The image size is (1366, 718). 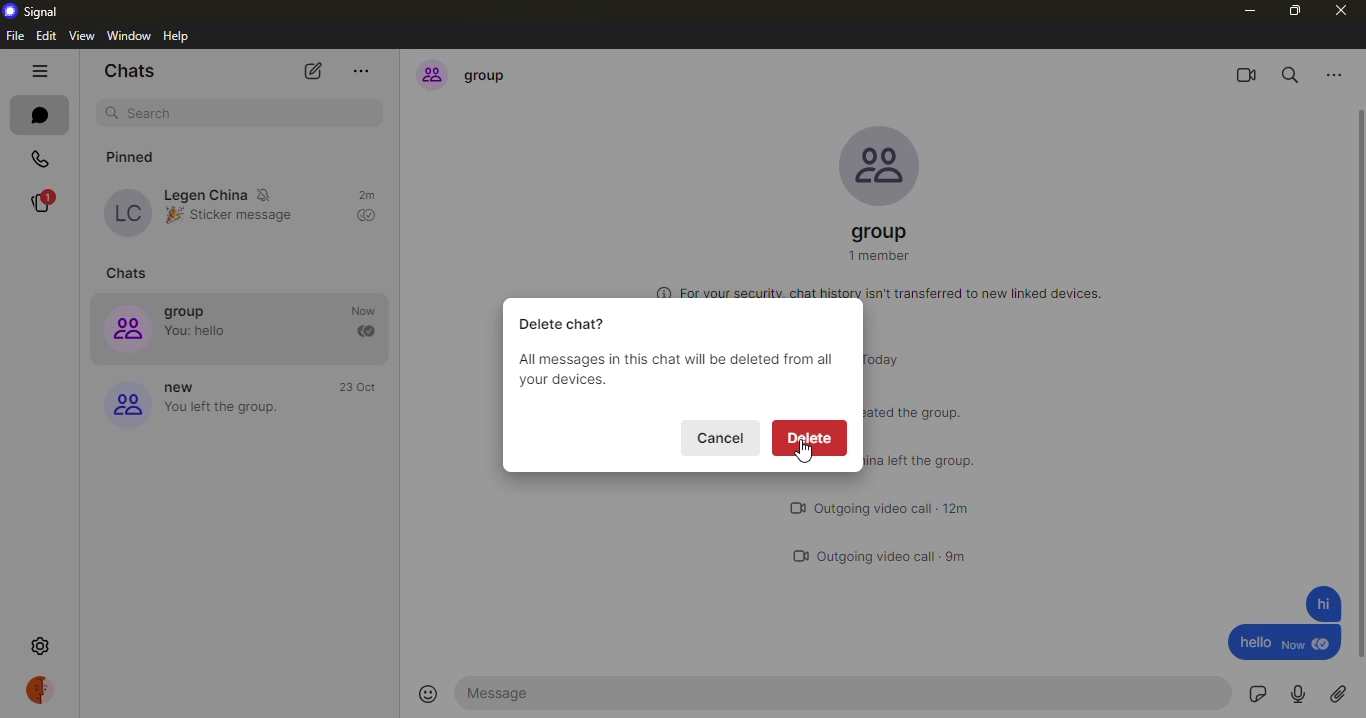 I want to click on help, so click(x=177, y=36).